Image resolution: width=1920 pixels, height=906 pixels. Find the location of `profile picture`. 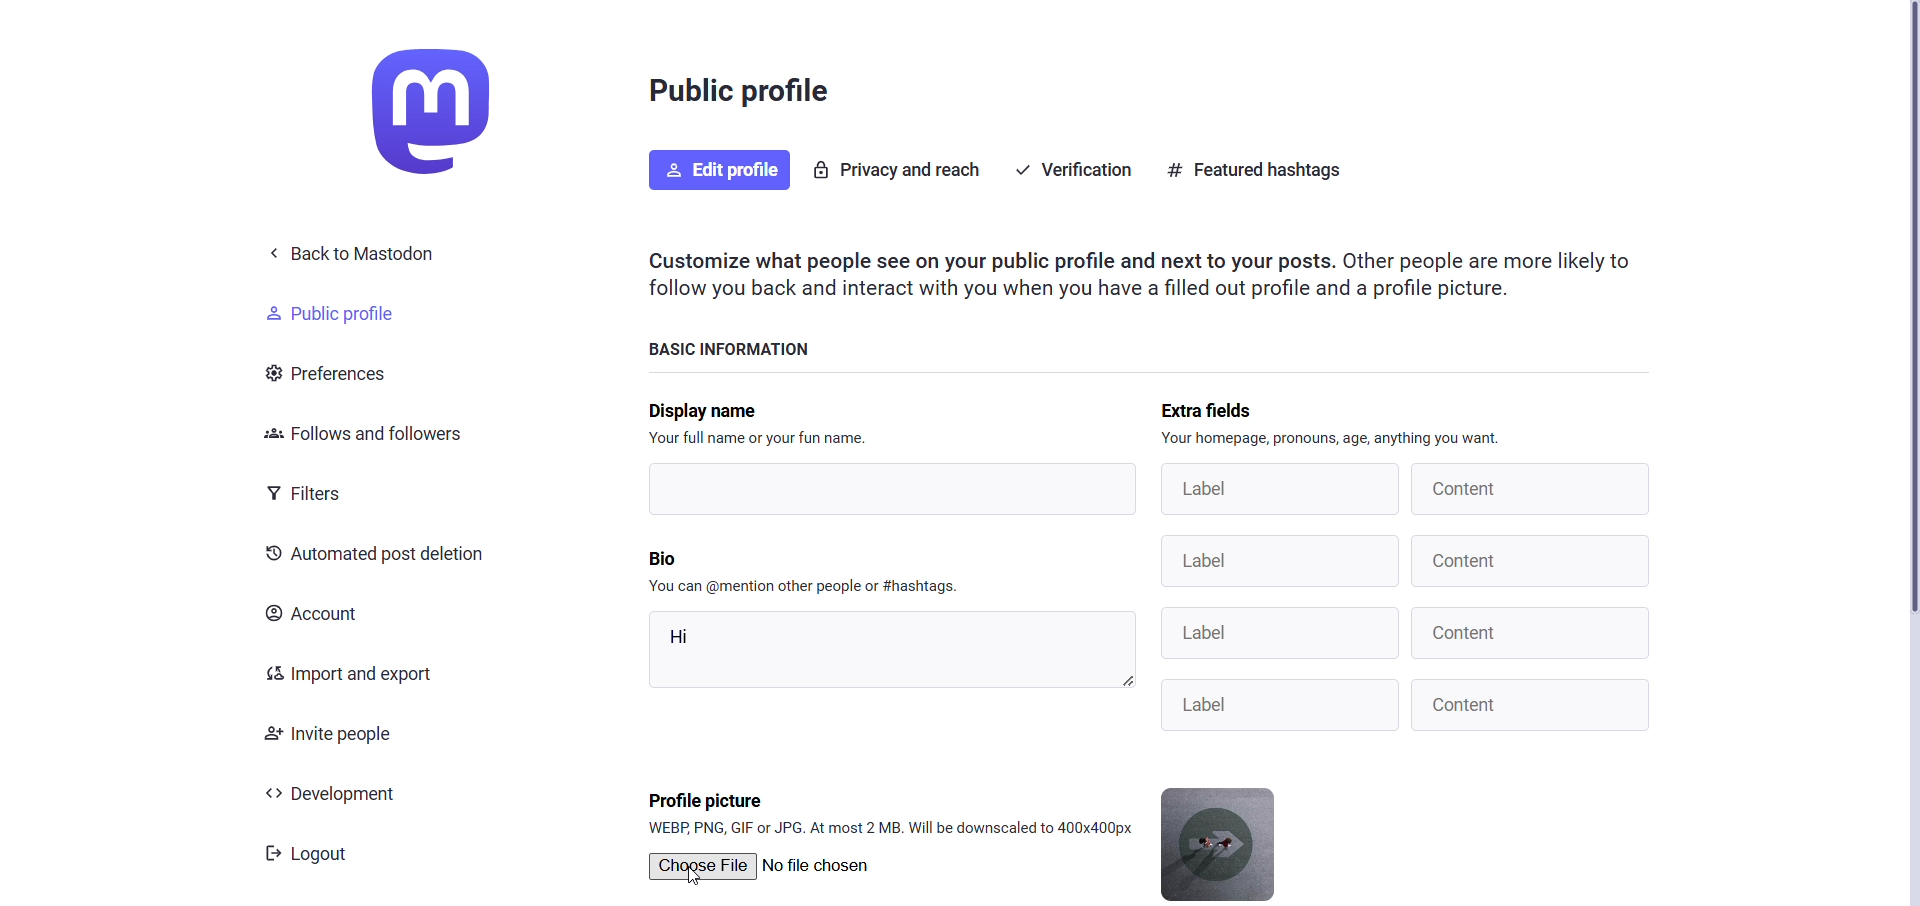

profile picture is located at coordinates (707, 797).